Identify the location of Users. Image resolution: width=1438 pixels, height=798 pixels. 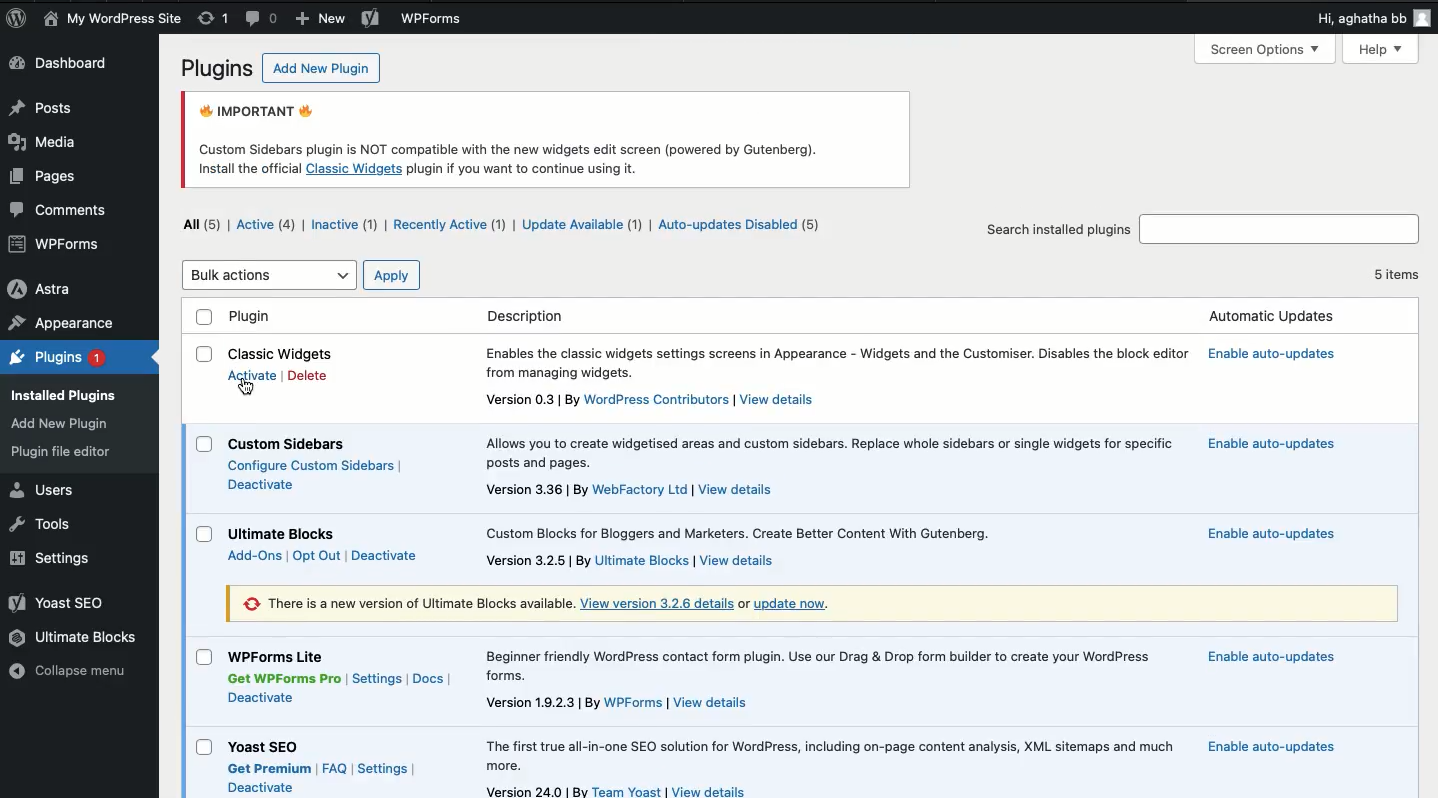
(45, 490).